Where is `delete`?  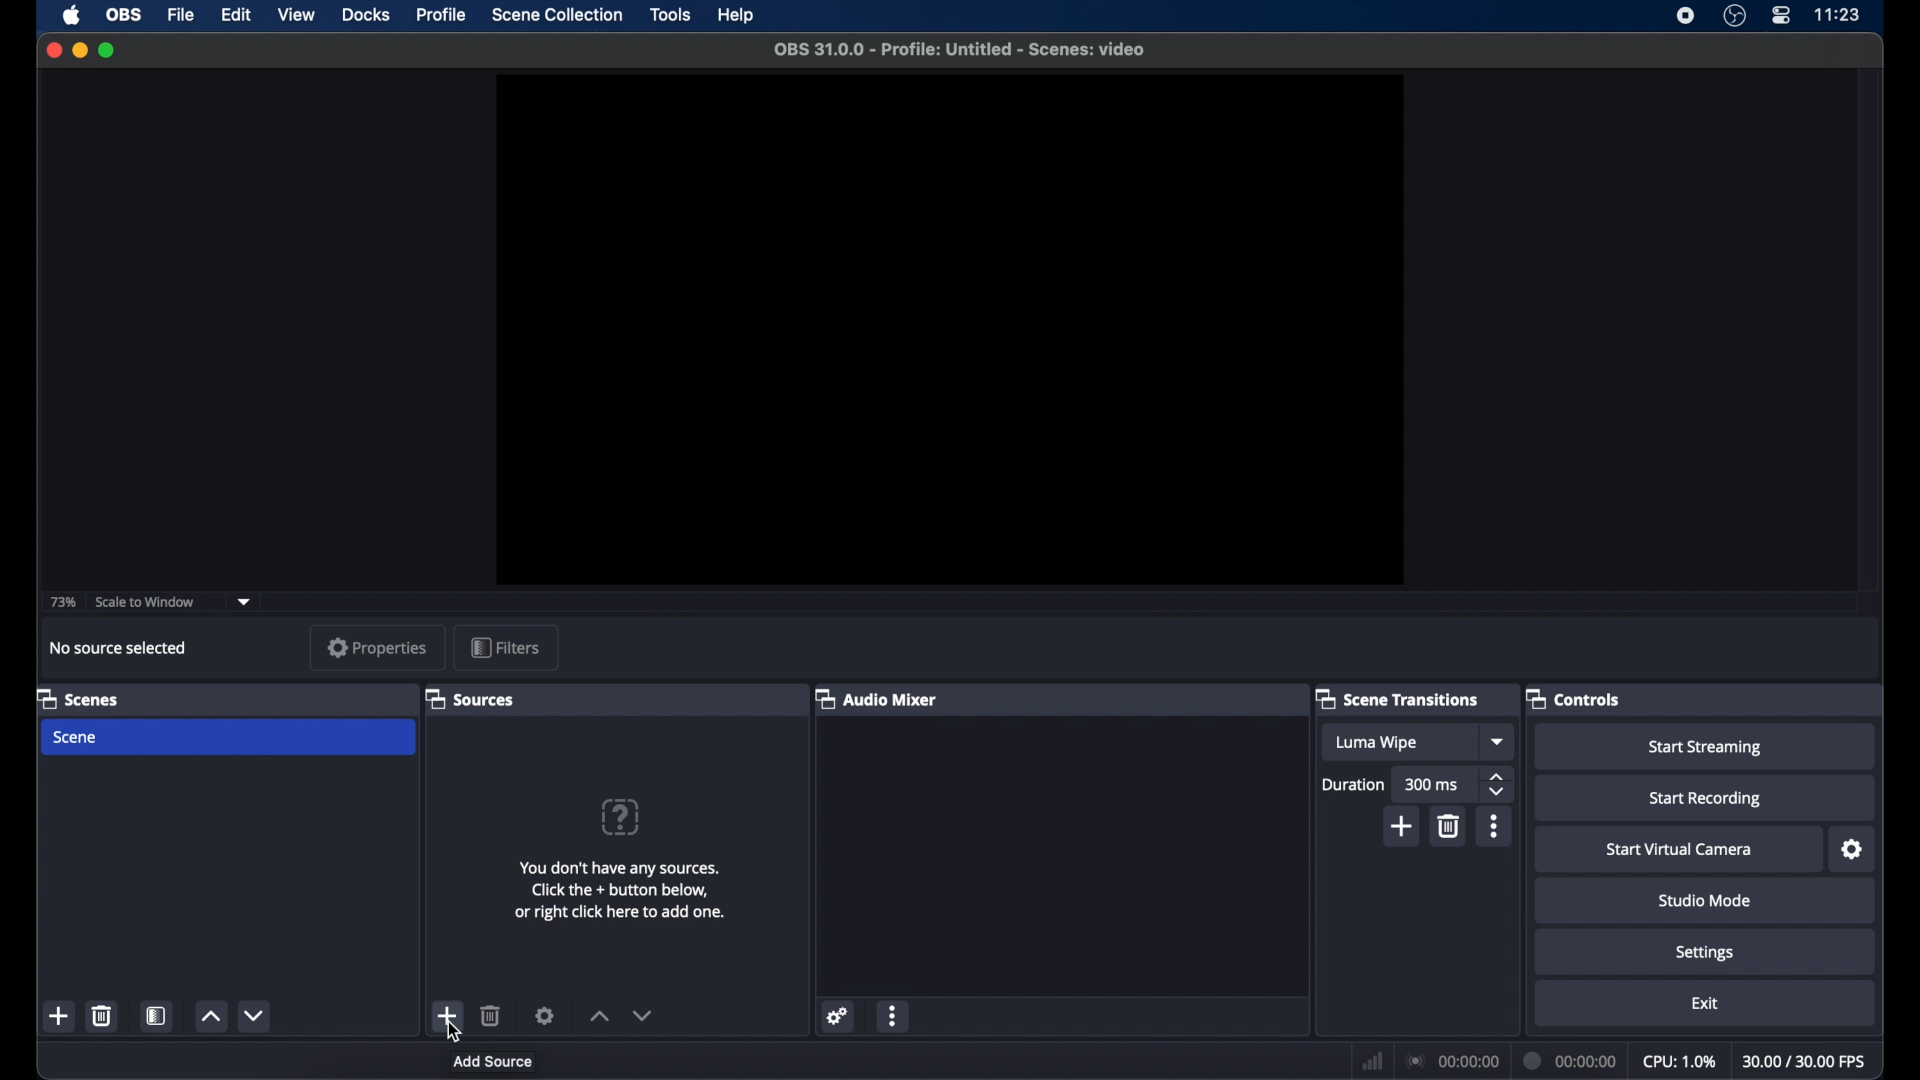 delete is located at coordinates (1448, 826).